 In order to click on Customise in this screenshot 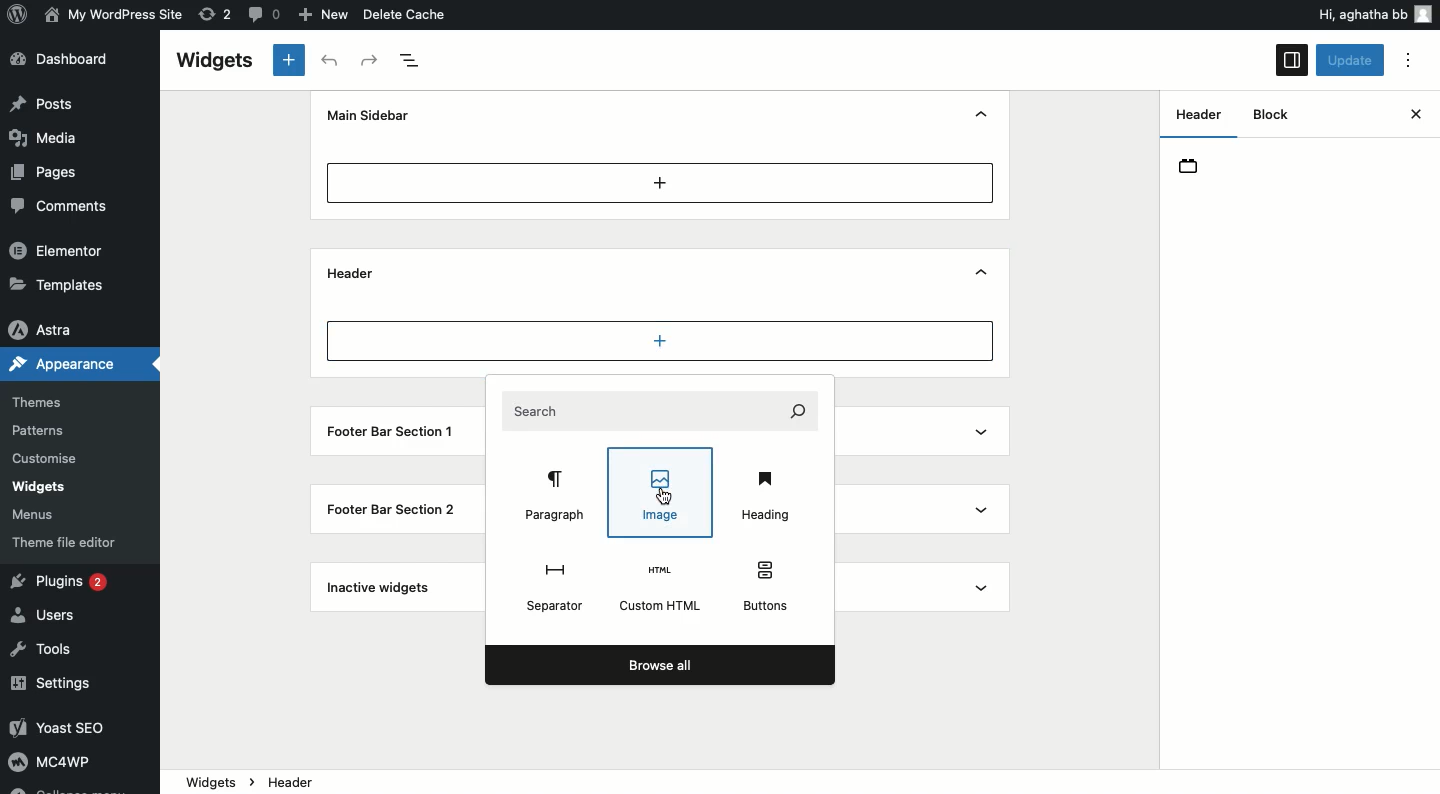, I will do `click(42, 461)`.